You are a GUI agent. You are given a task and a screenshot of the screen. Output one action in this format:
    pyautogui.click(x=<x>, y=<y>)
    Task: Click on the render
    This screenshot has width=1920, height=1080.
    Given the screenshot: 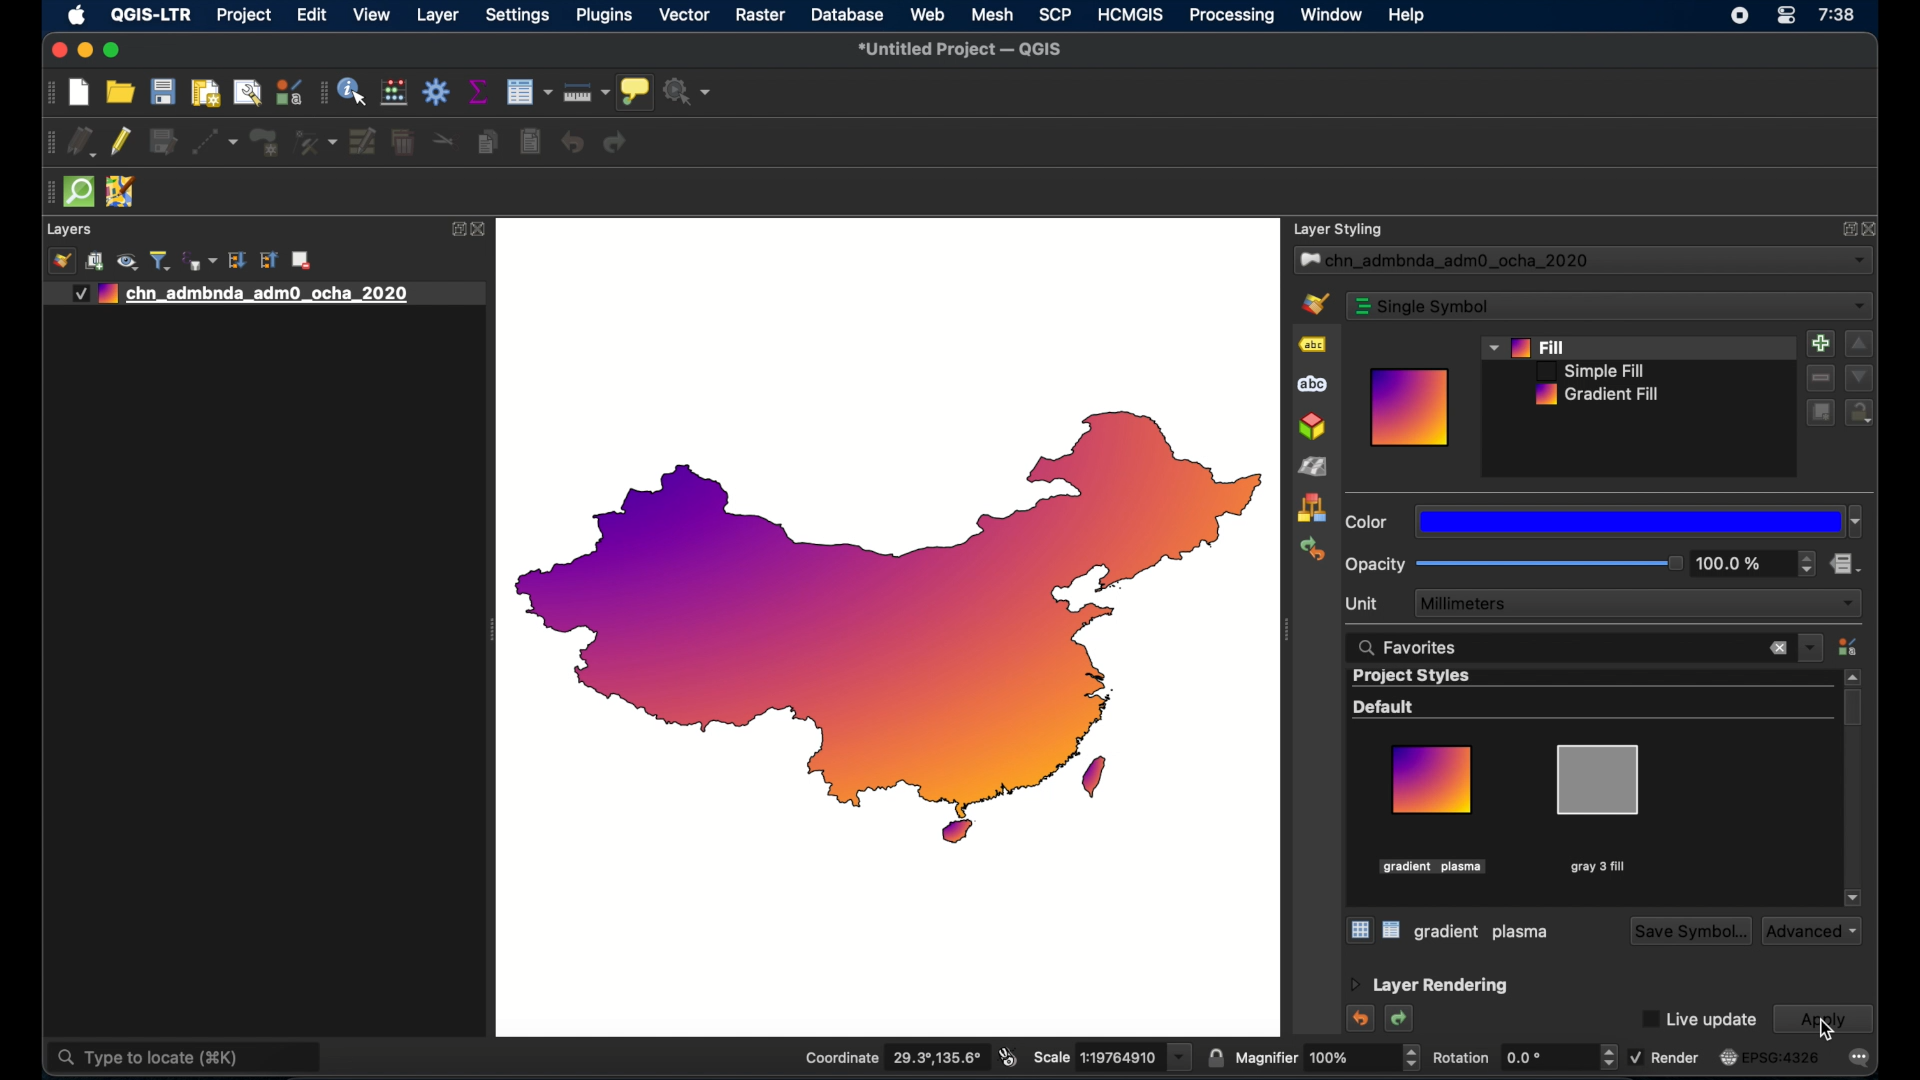 What is the action you would take?
    pyautogui.click(x=1665, y=1057)
    